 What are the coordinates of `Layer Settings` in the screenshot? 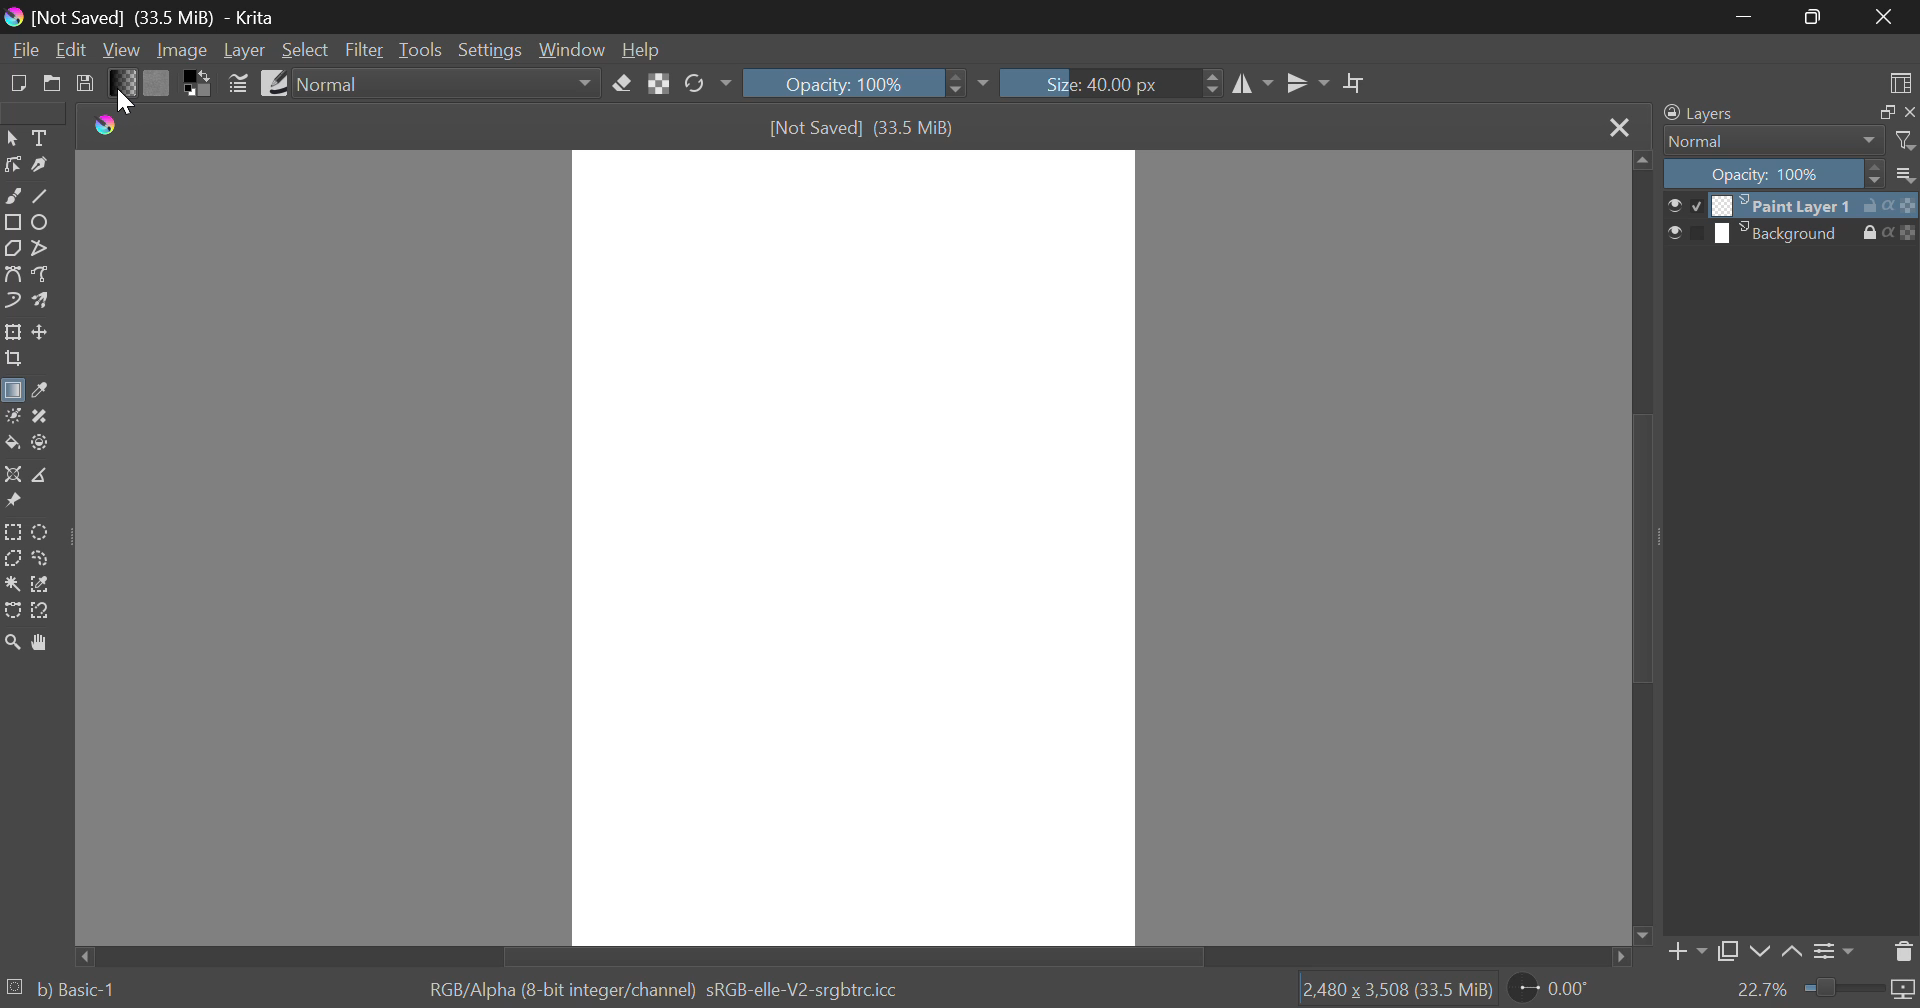 It's located at (1831, 951).